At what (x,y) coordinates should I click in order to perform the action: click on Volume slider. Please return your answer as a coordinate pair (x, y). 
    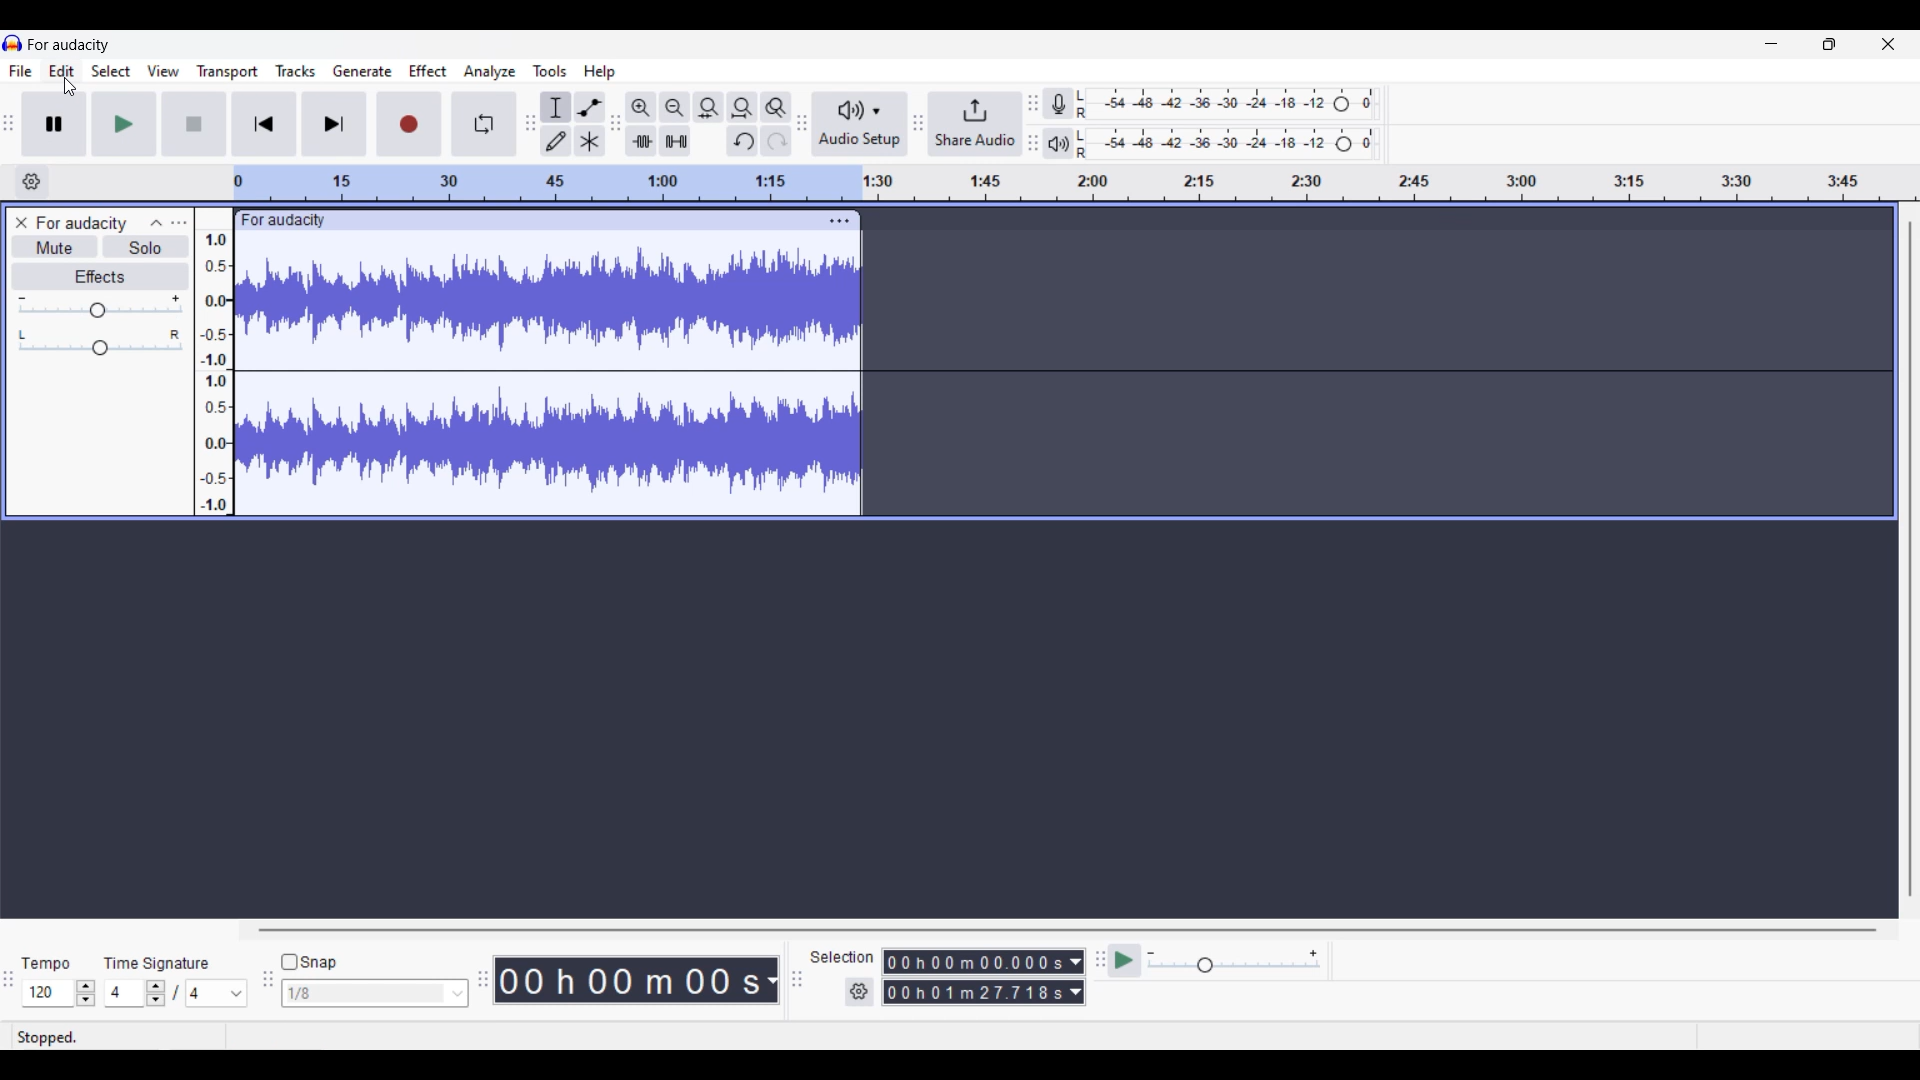
    Looking at the image, I should click on (99, 307).